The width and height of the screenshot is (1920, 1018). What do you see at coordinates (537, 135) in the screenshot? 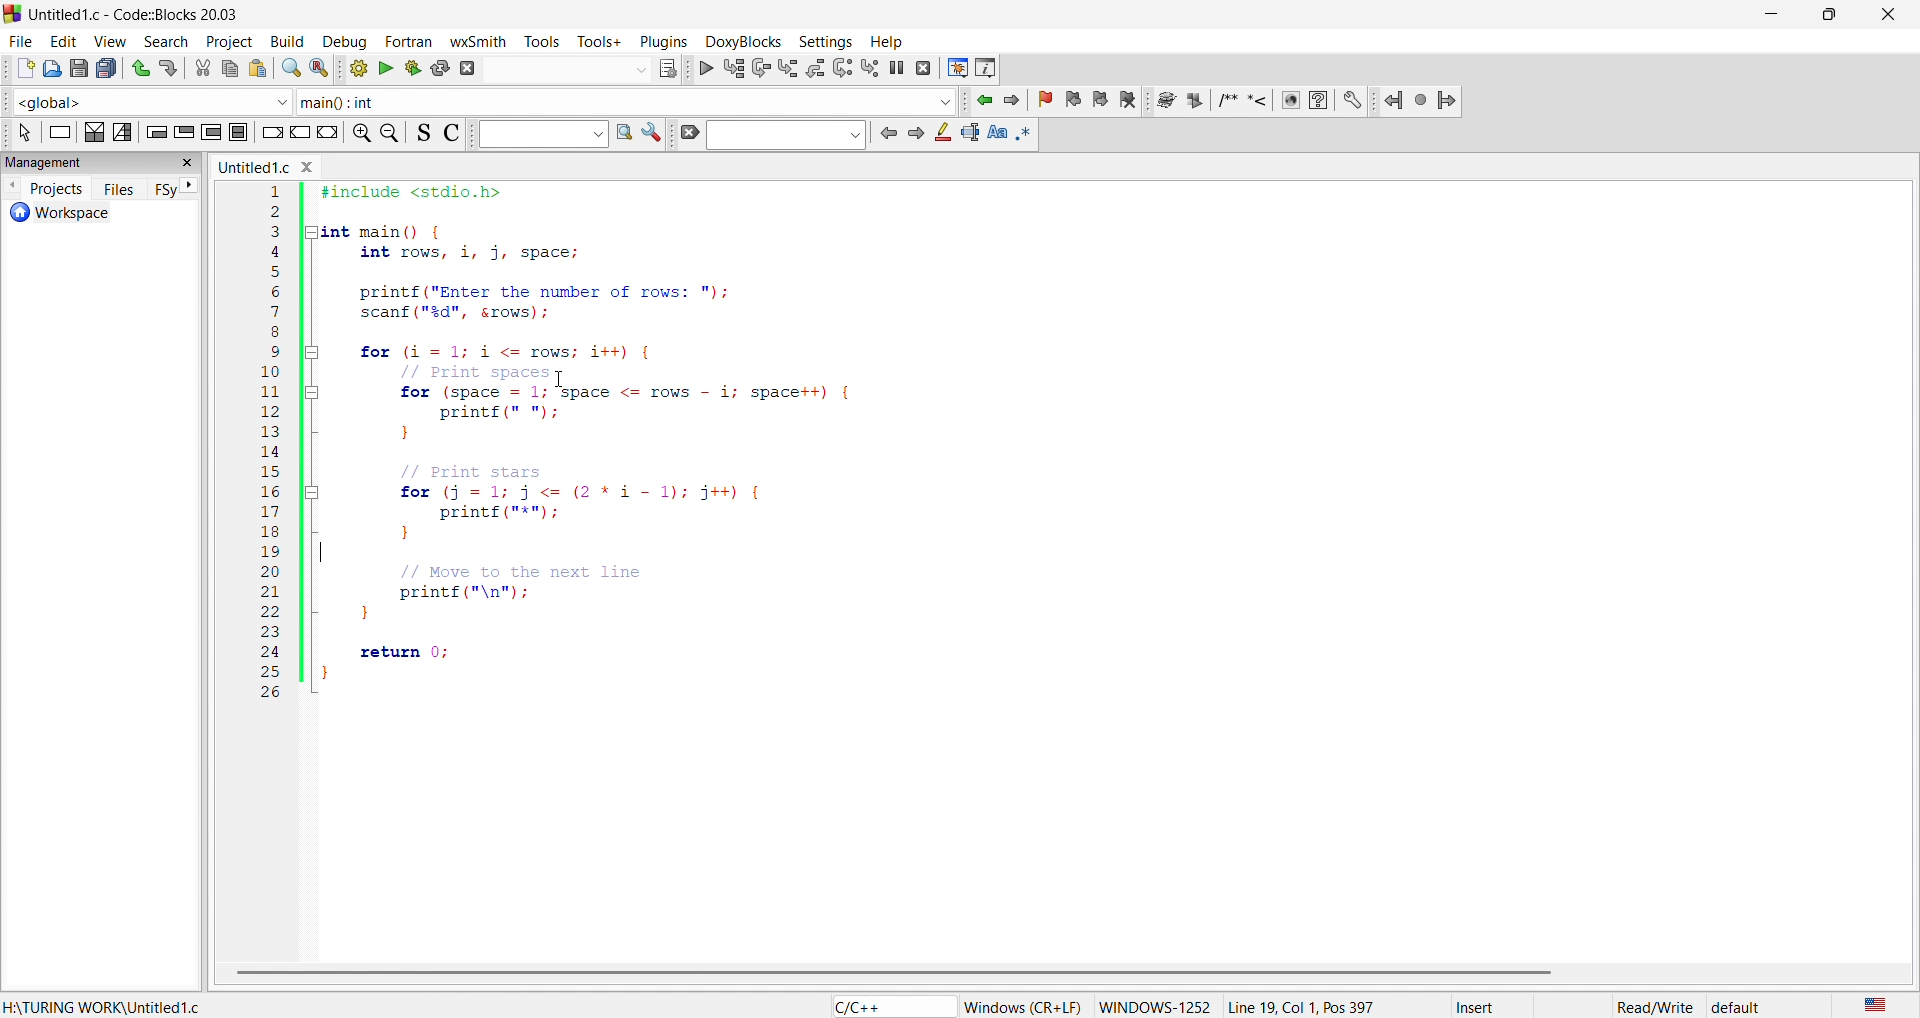
I see `search box` at bounding box center [537, 135].